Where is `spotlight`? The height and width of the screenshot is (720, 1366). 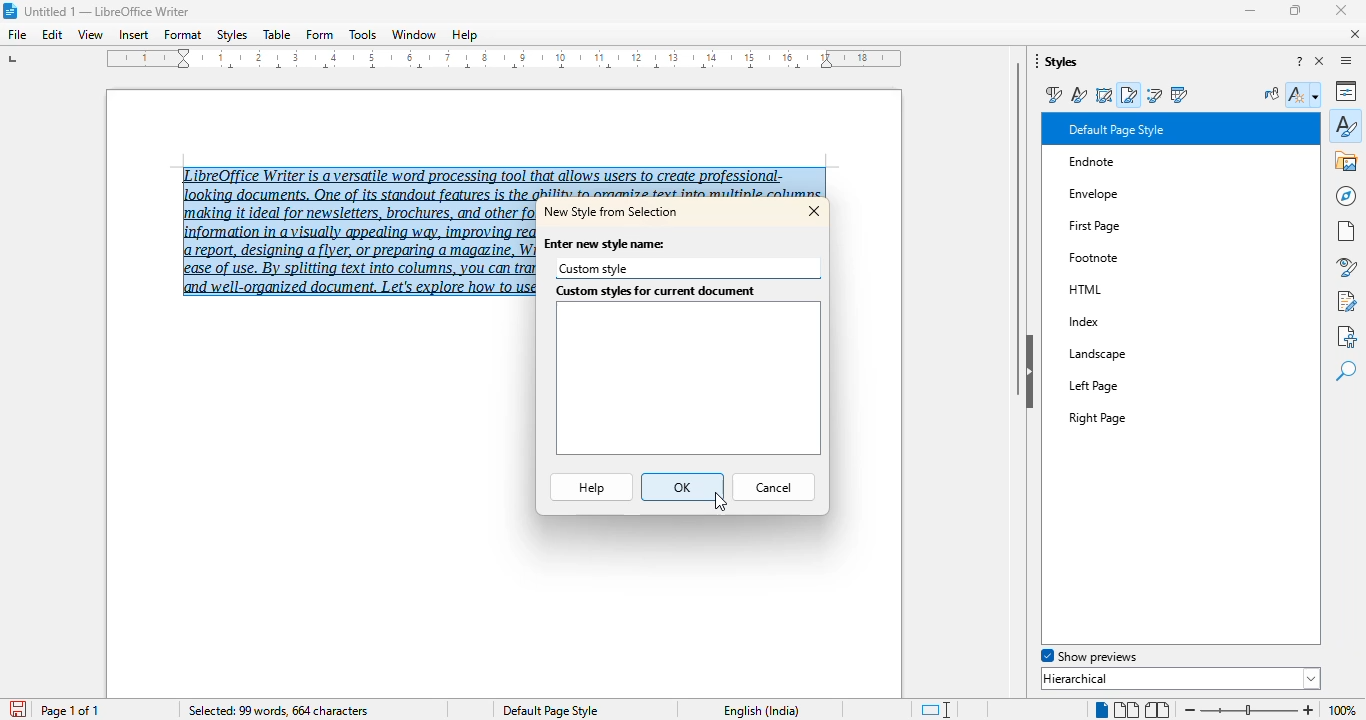
spotlight is located at coordinates (1174, 656).